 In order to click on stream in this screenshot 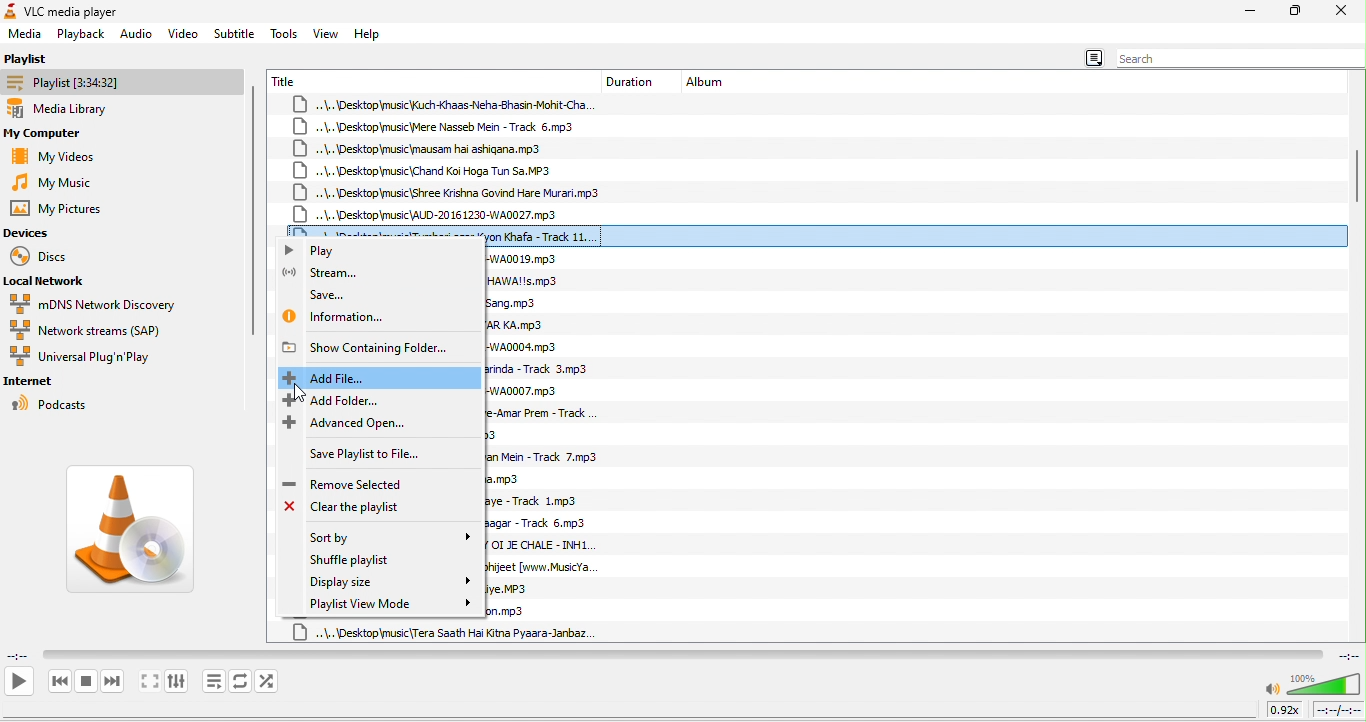, I will do `click(337, 273)`.